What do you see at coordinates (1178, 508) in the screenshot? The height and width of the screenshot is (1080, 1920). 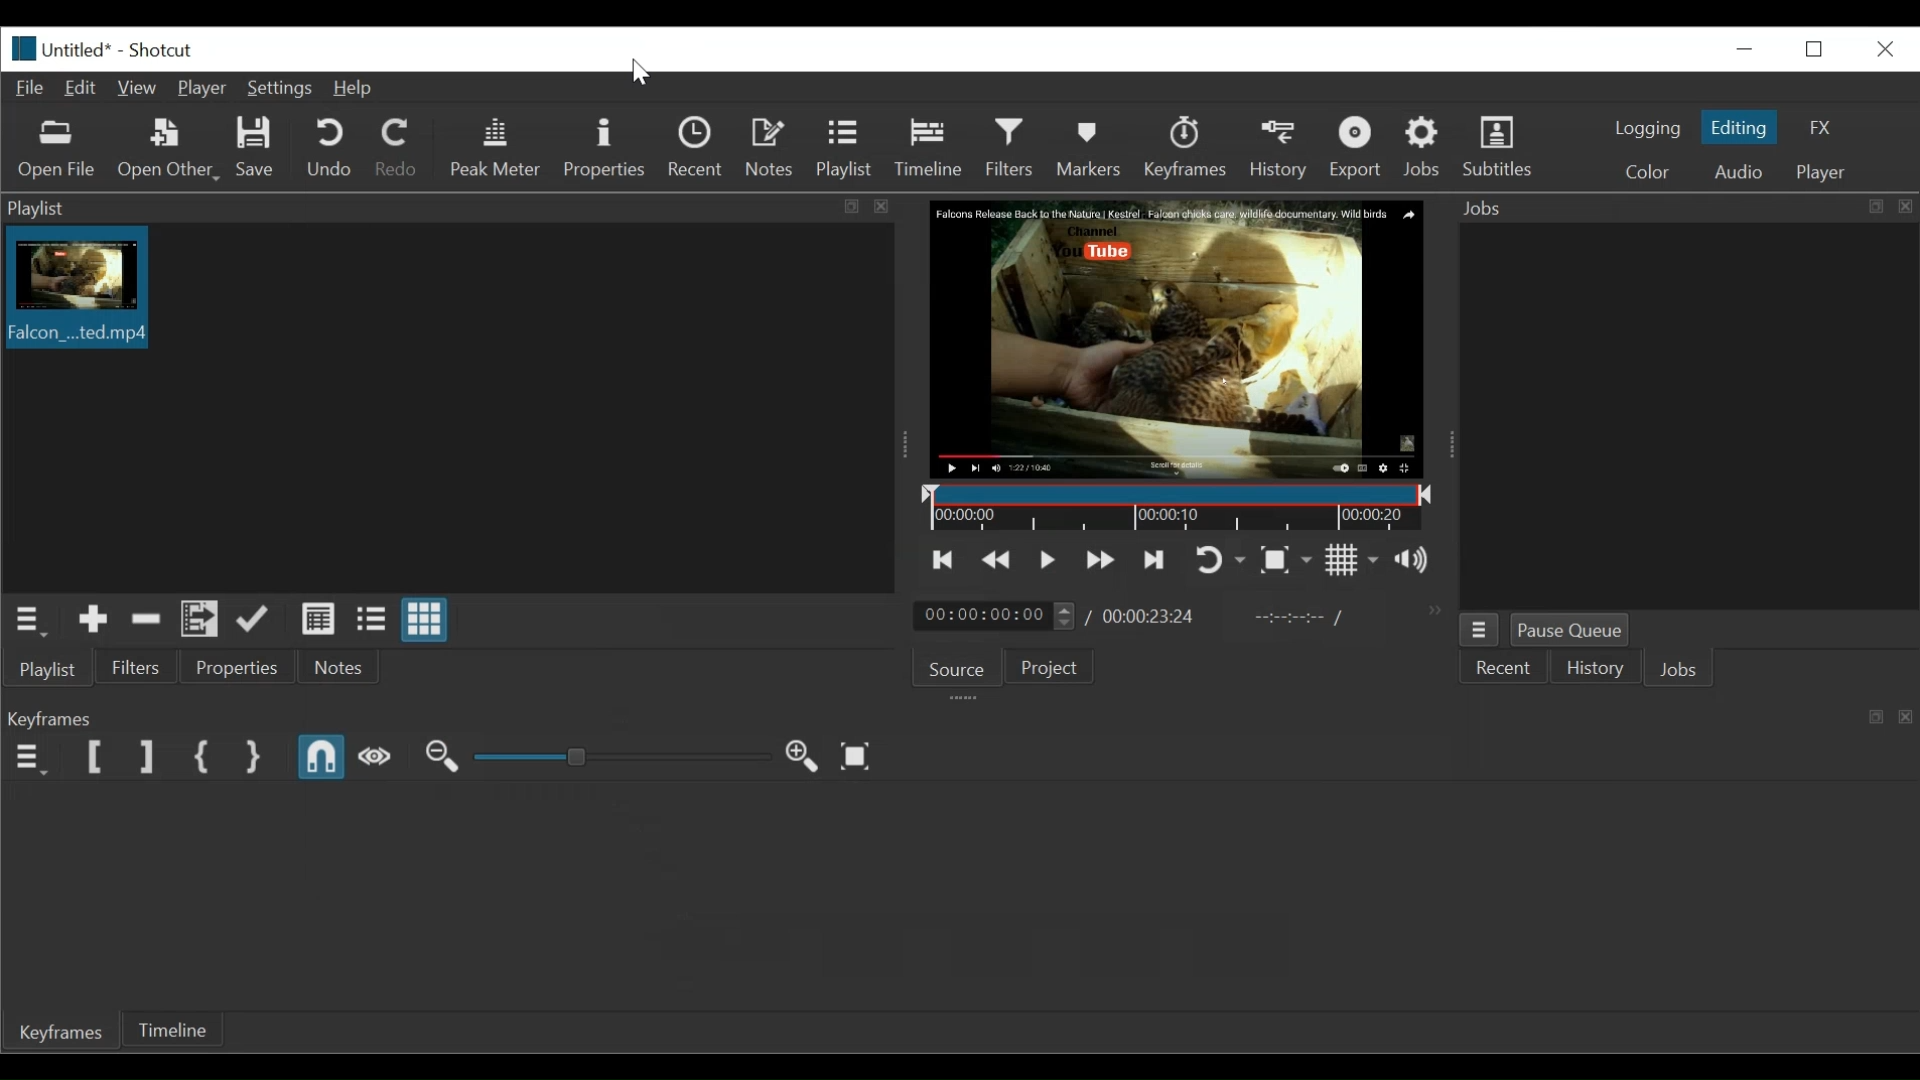 I see `Timeline` at bounding box center [1178, 508].